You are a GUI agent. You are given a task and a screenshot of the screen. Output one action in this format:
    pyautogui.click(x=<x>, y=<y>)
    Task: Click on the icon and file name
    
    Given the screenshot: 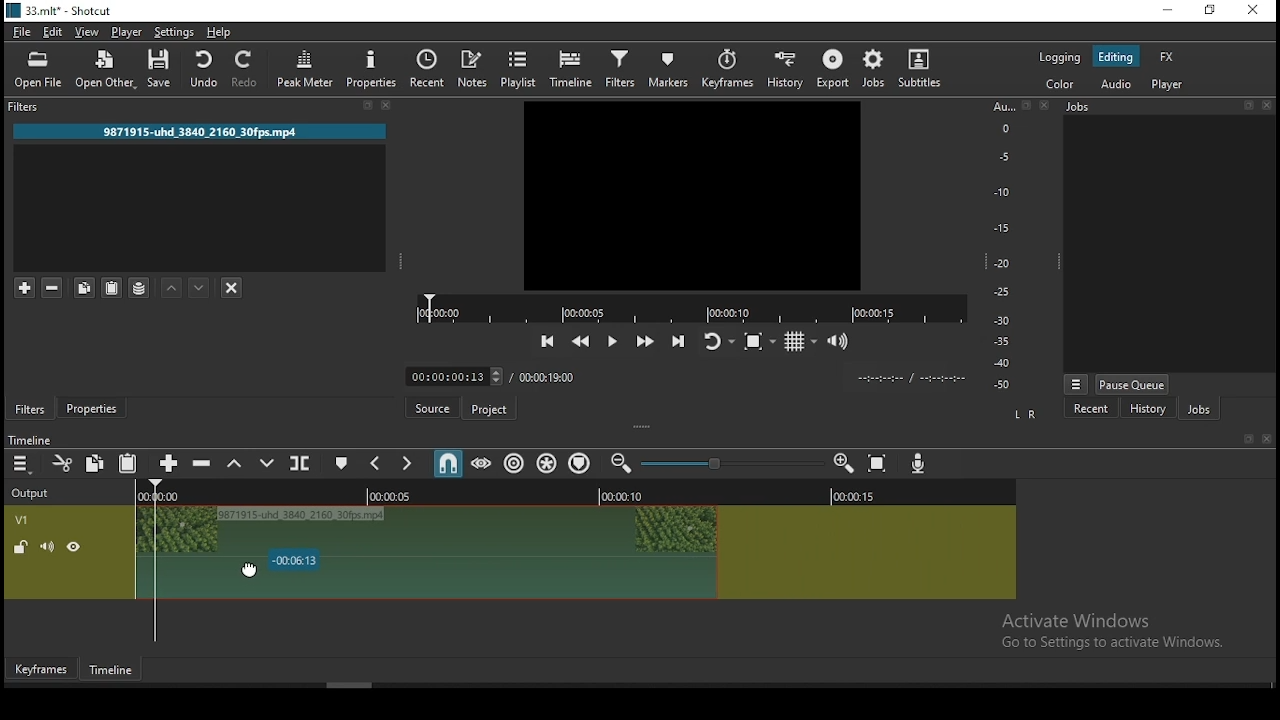 What is the action you would take?
    pyautogui.click(x=63, y=11)
    